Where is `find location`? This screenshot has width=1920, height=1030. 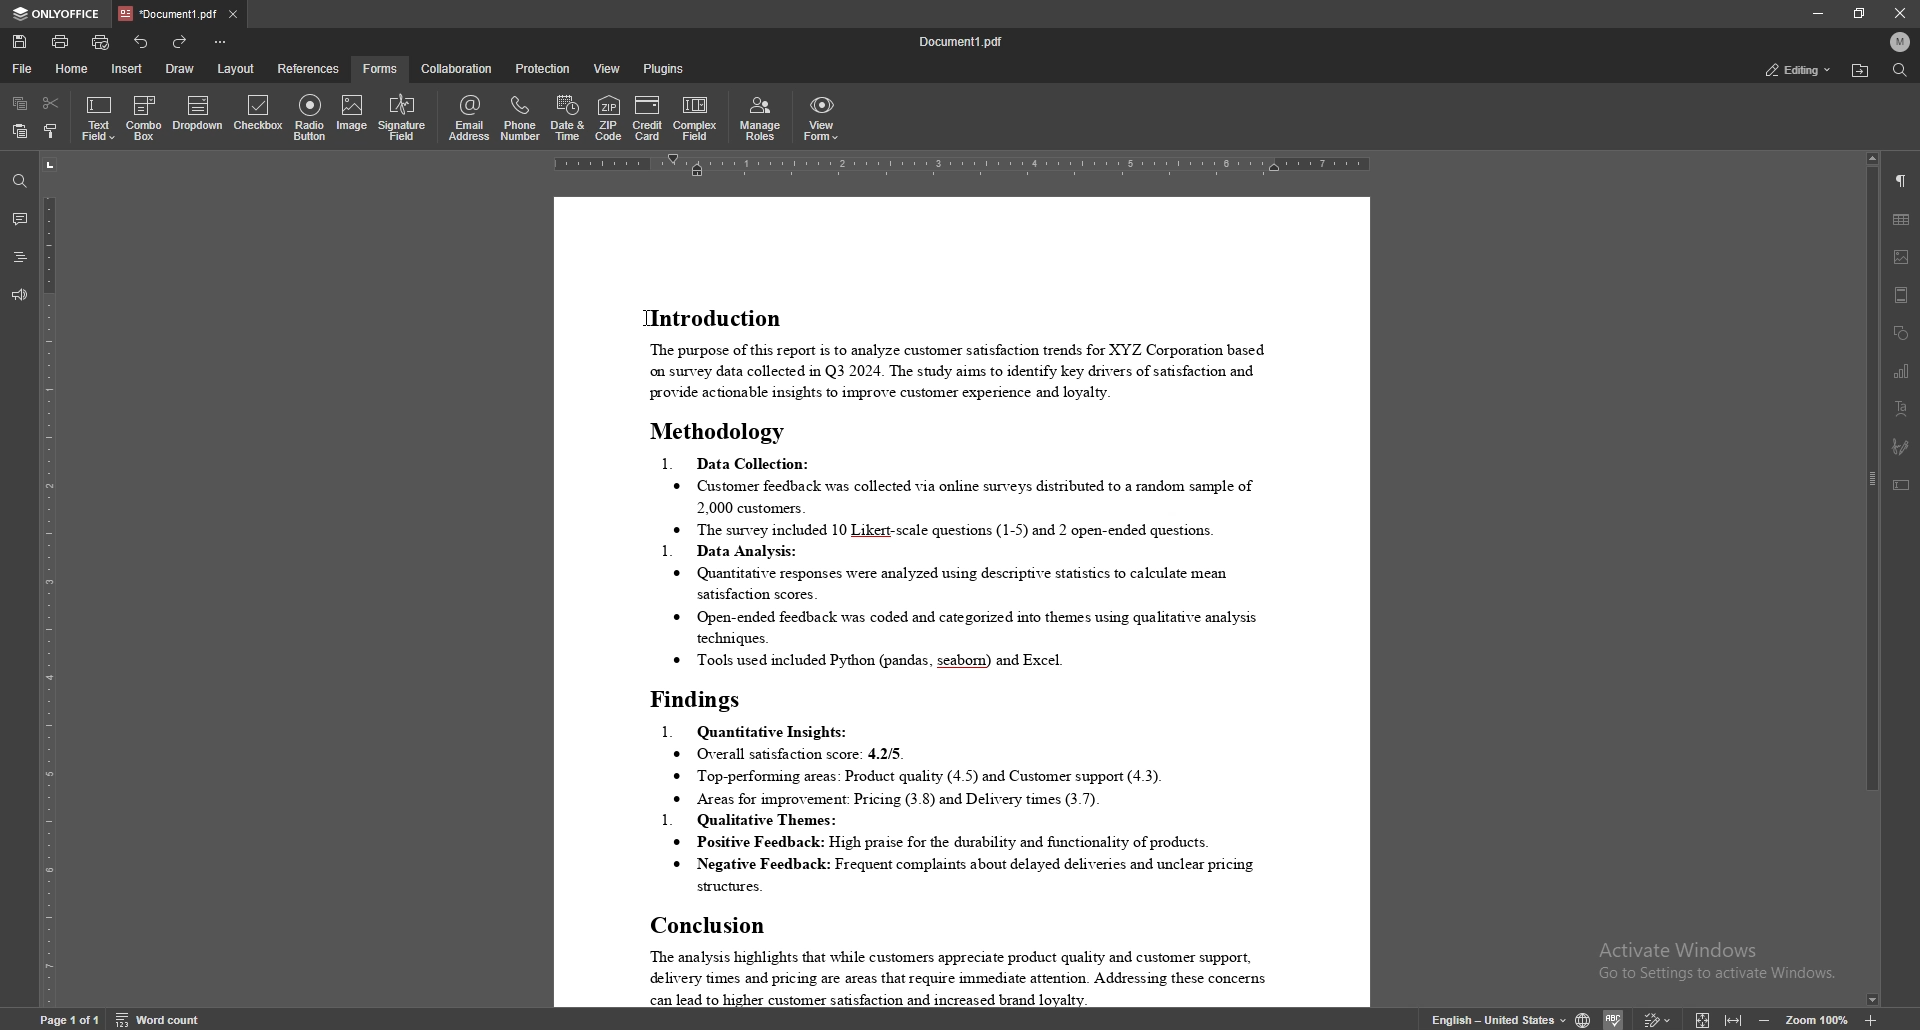 find location is located at coordinates (1862, 71).